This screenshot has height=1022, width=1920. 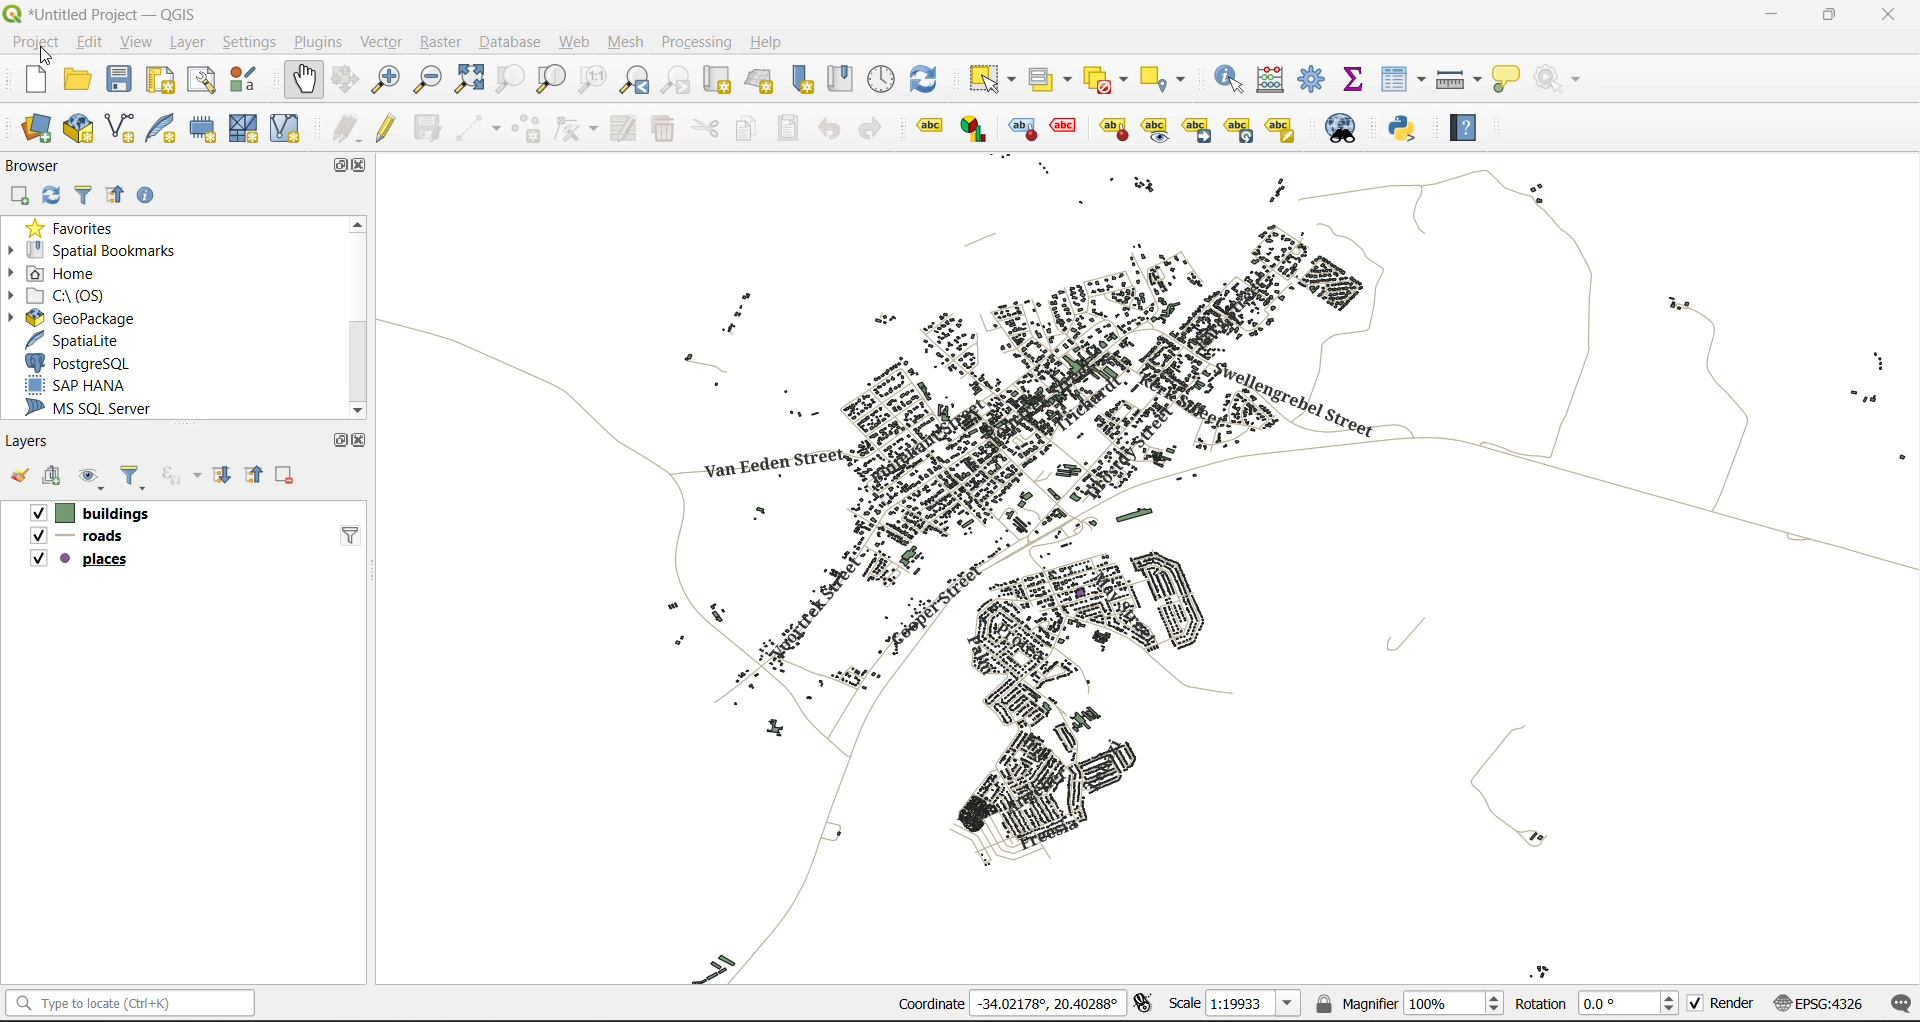 What do you see at coordinates (661, 132) in the screenshot?
I see `delete` at bounding box center [661, 132].